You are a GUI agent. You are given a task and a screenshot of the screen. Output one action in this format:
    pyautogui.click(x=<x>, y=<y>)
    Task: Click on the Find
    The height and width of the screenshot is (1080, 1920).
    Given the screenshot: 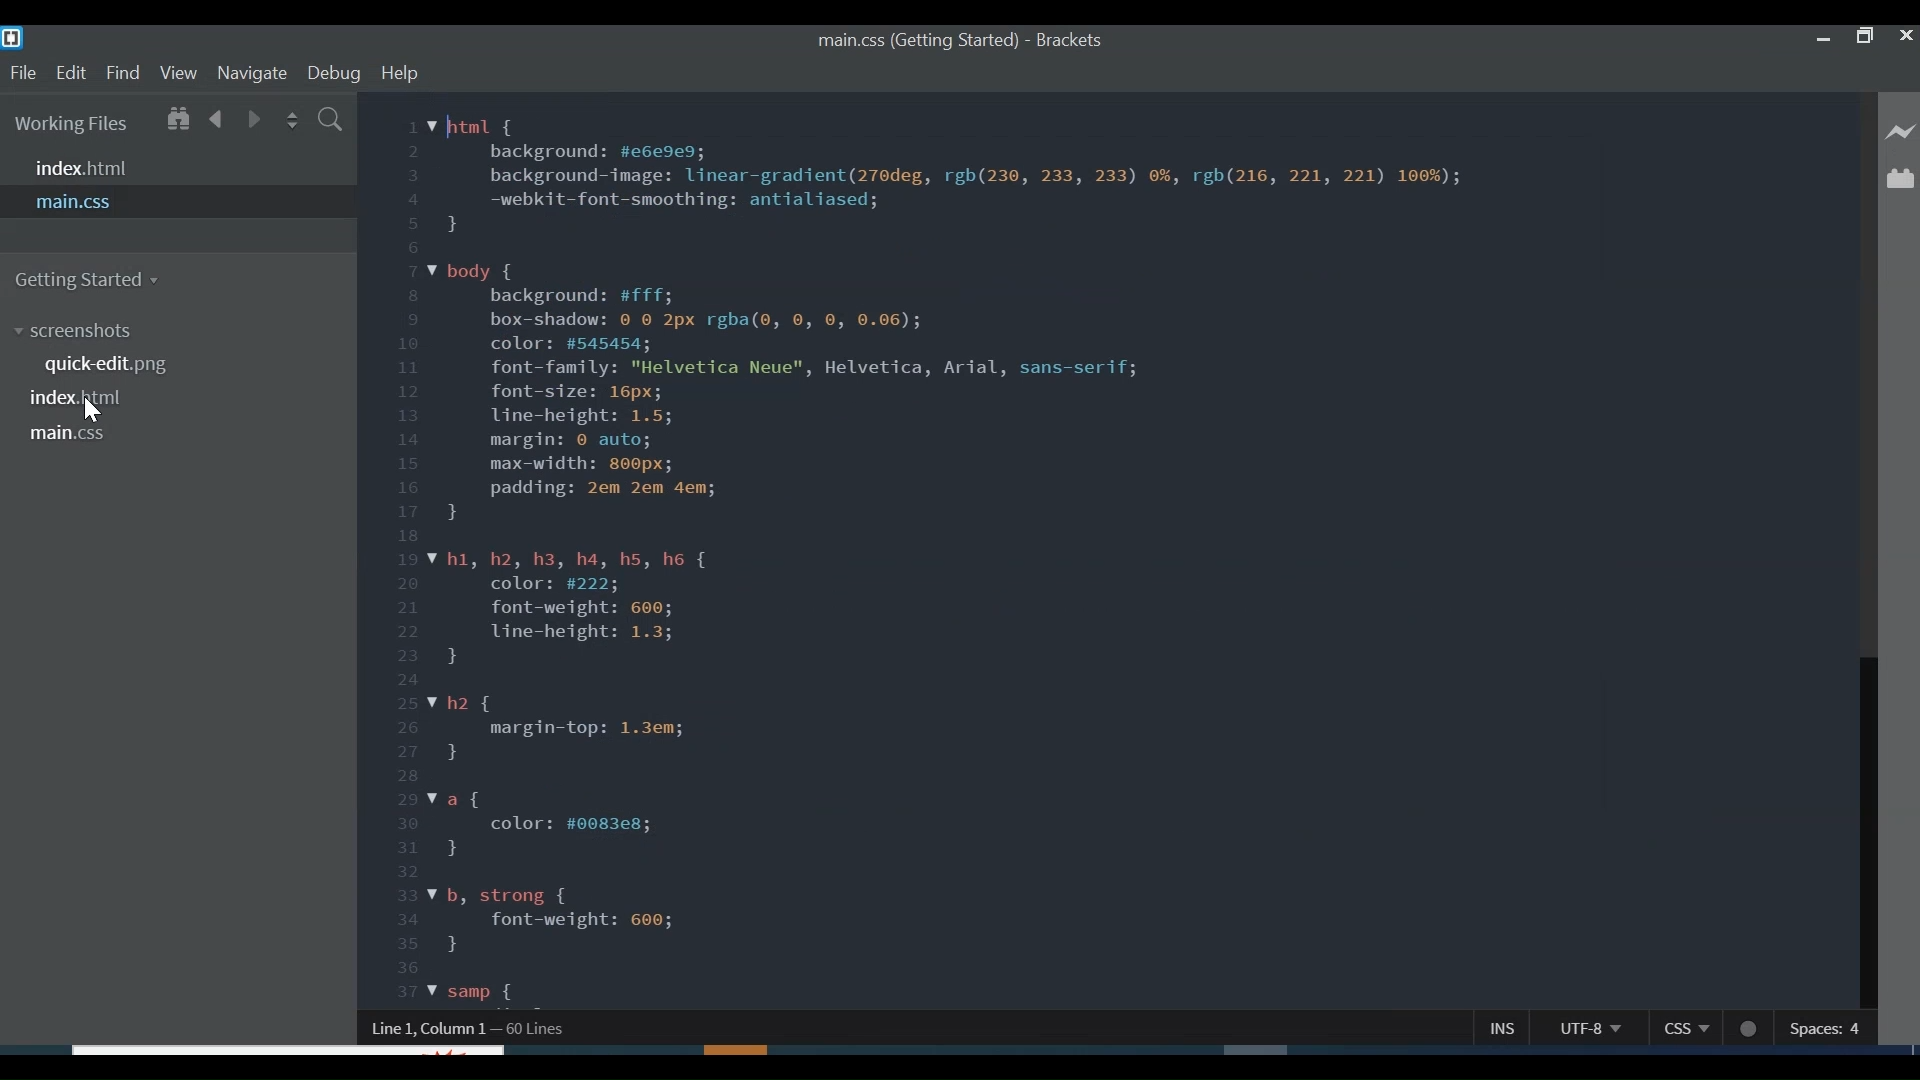 What is the action you would take?
    pyautogui.click(x=123, y=73)
    